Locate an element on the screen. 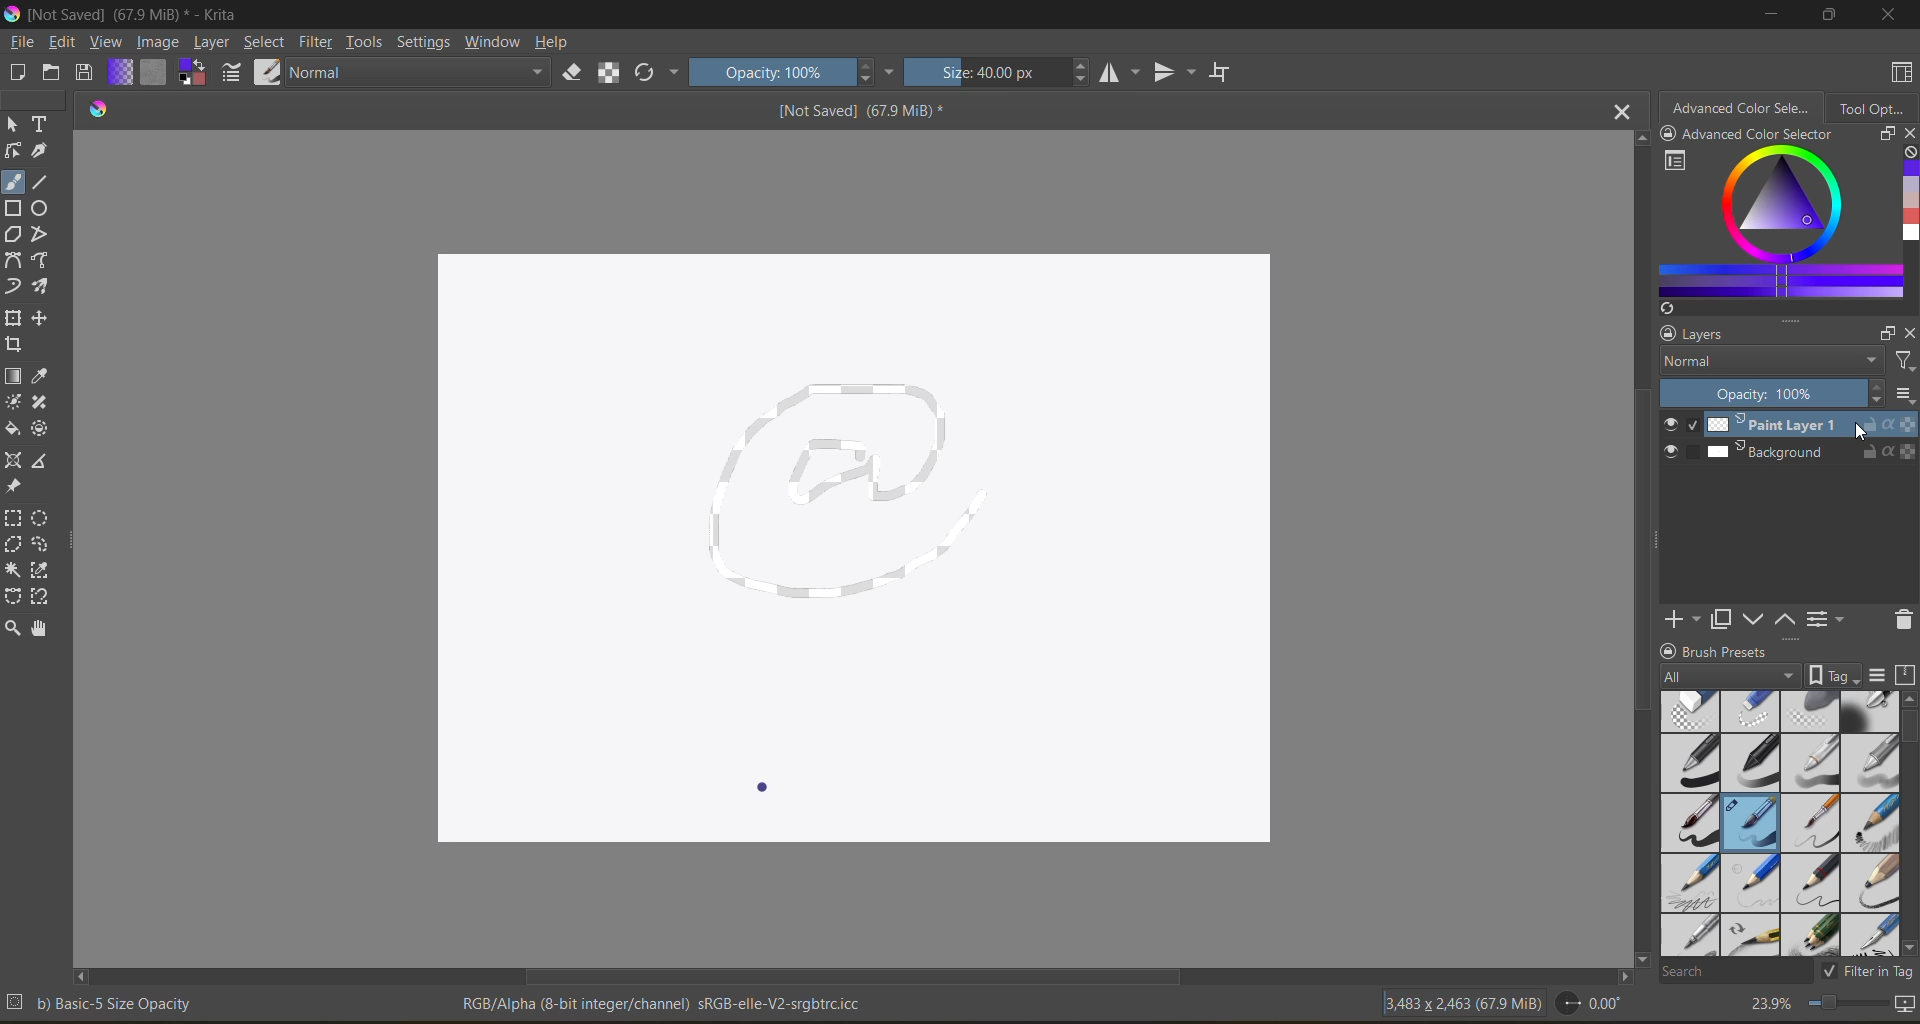 The height and width of the screenshot is (1024, 1920). filter is located at coordinates (317, 43).